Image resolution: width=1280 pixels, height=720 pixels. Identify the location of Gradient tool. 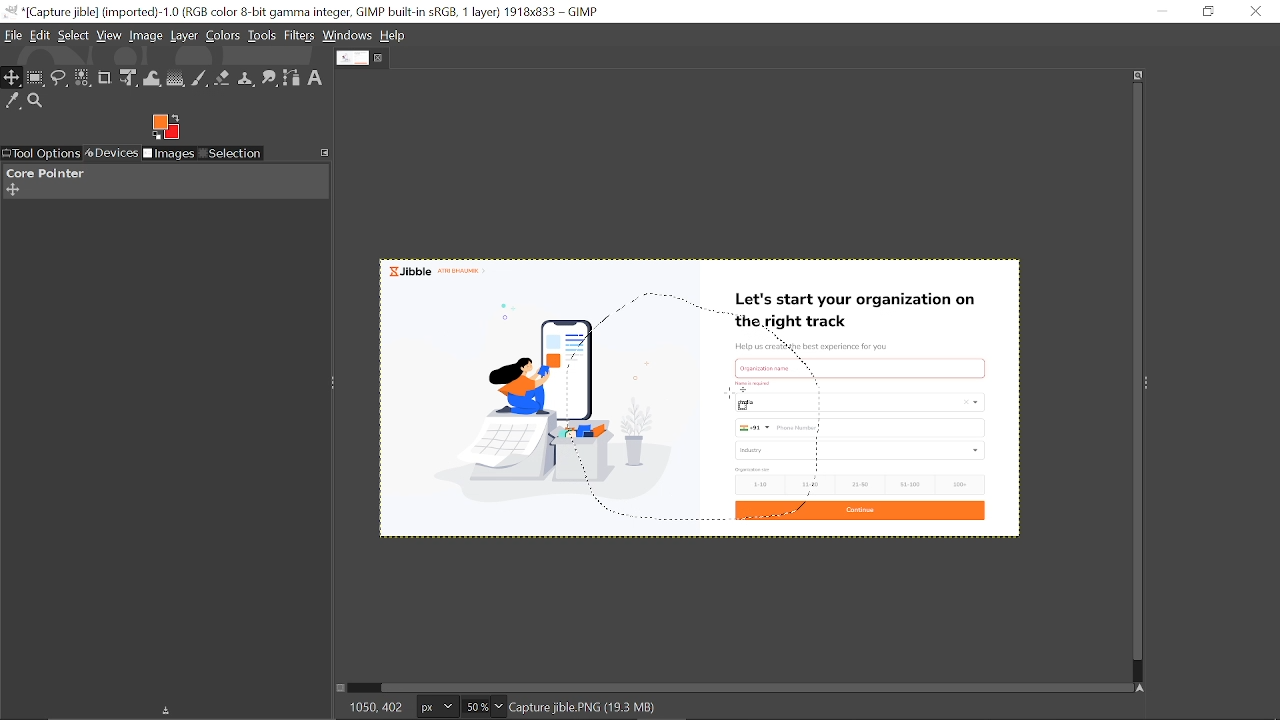
(177, 79).